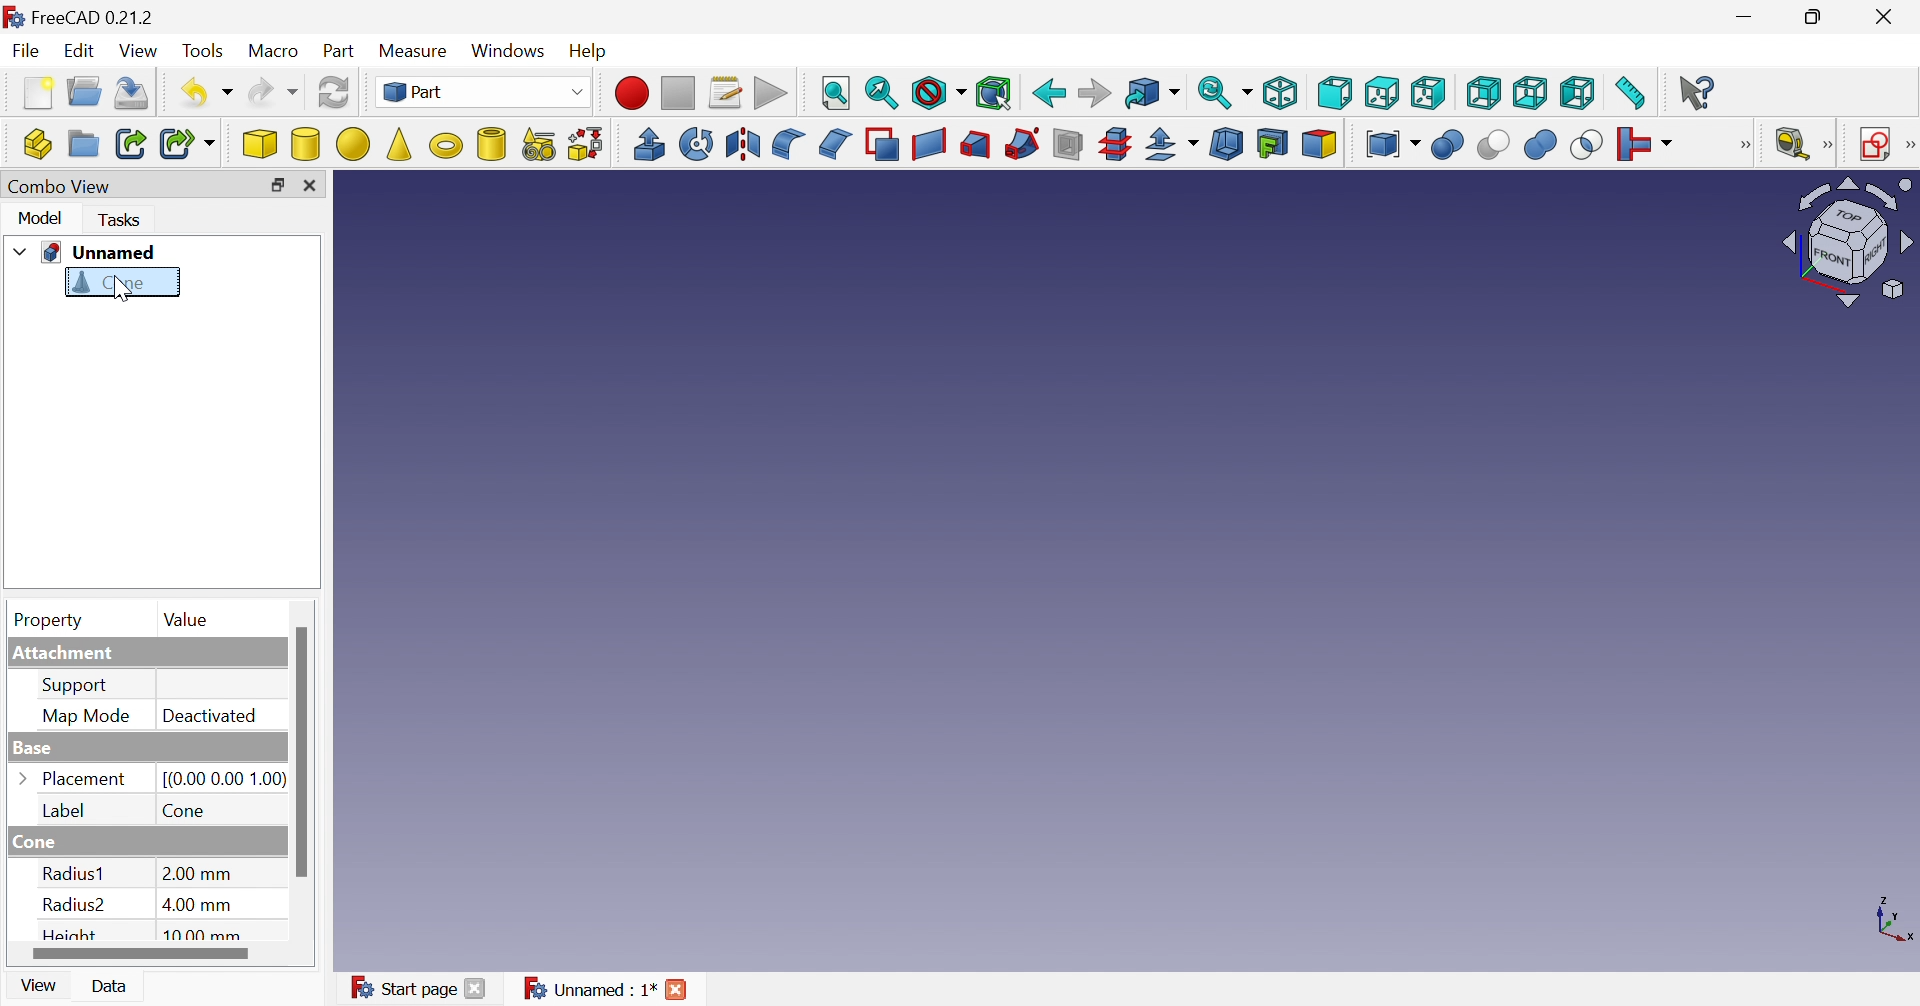  Describe the element at coordinates (729, 88) in the screenshot. I see `Macros` at that location.